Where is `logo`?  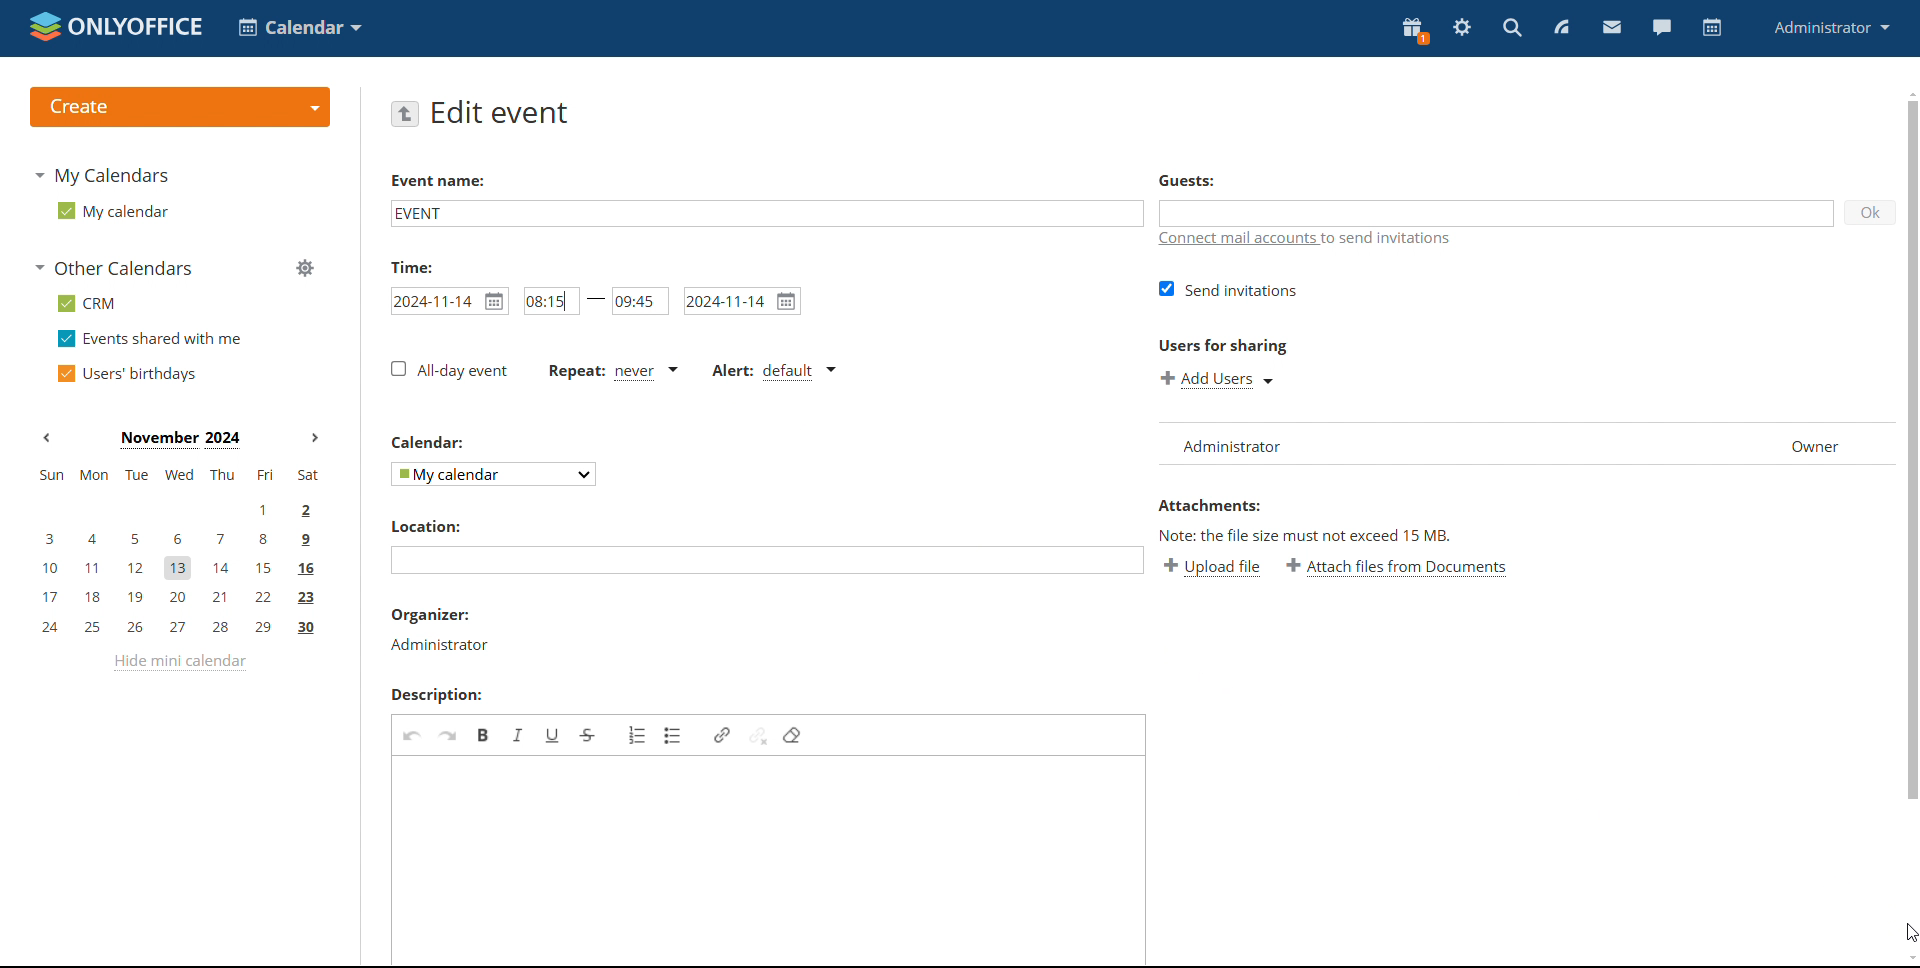 logo is located at coordinates (117, 28).